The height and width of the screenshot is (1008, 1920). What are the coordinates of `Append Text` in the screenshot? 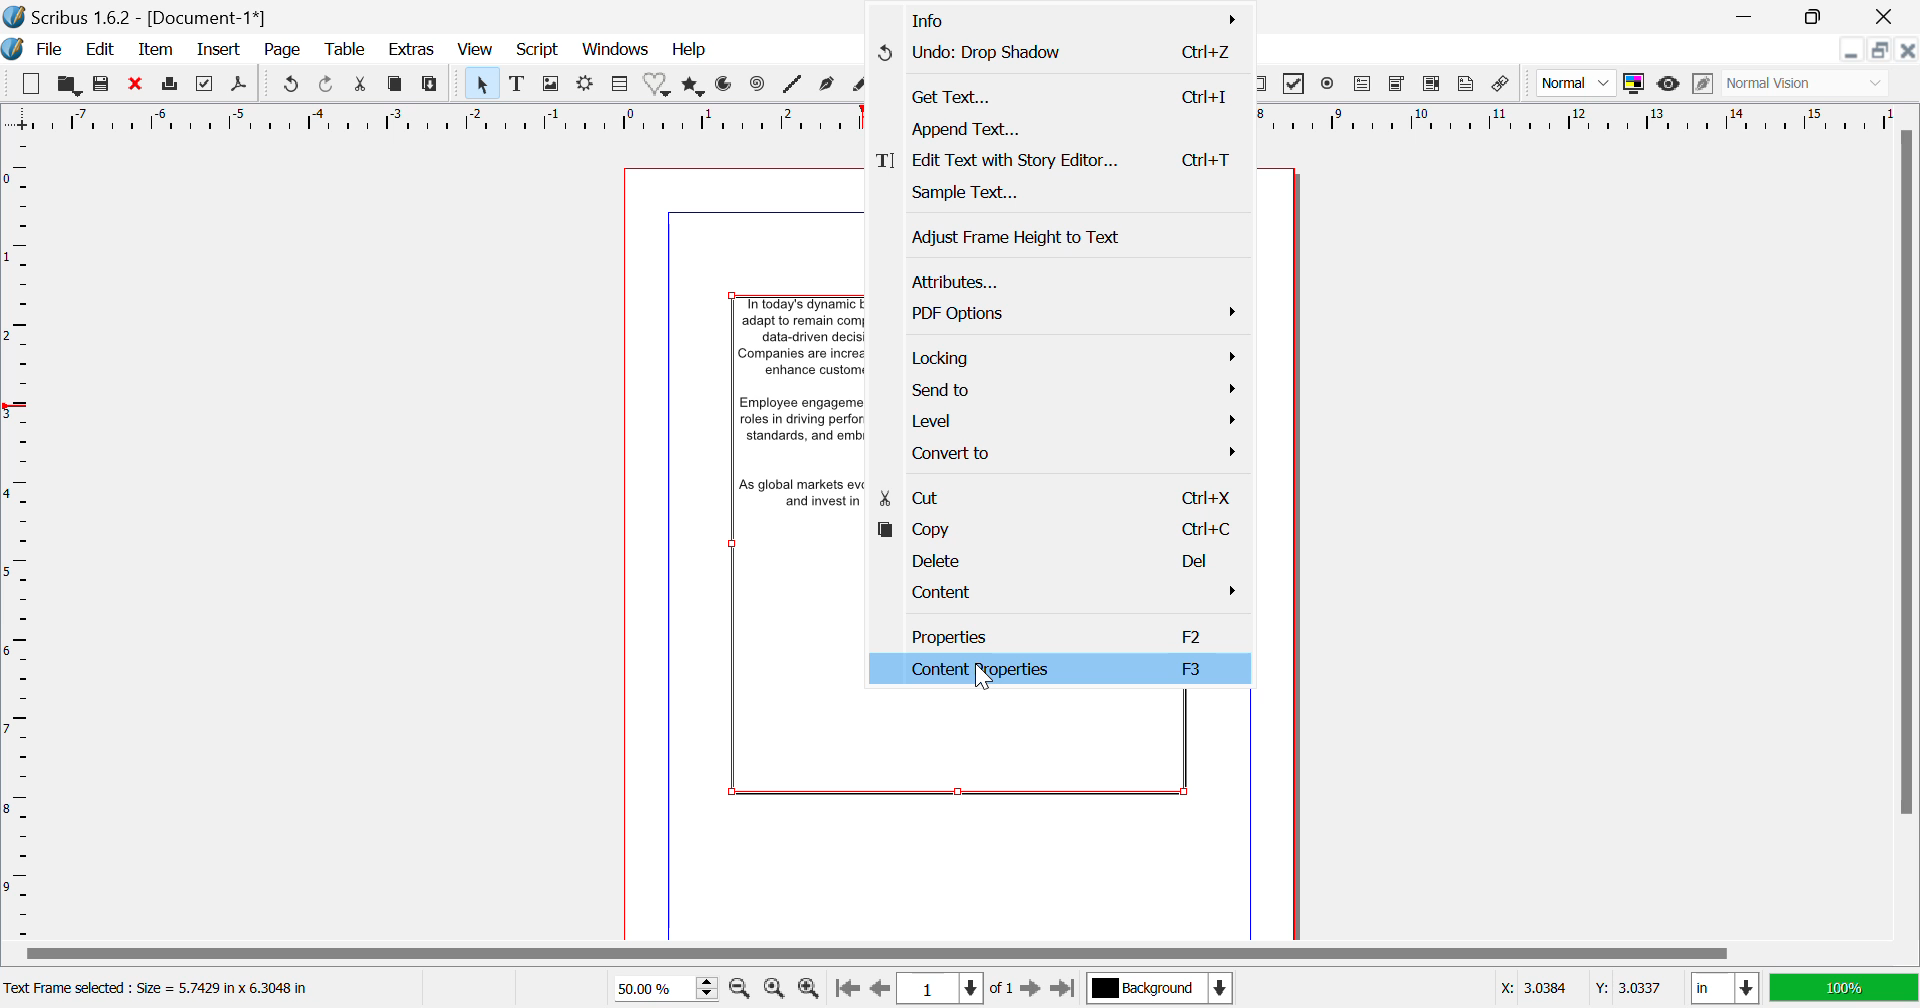 It's located at (1056, 130).